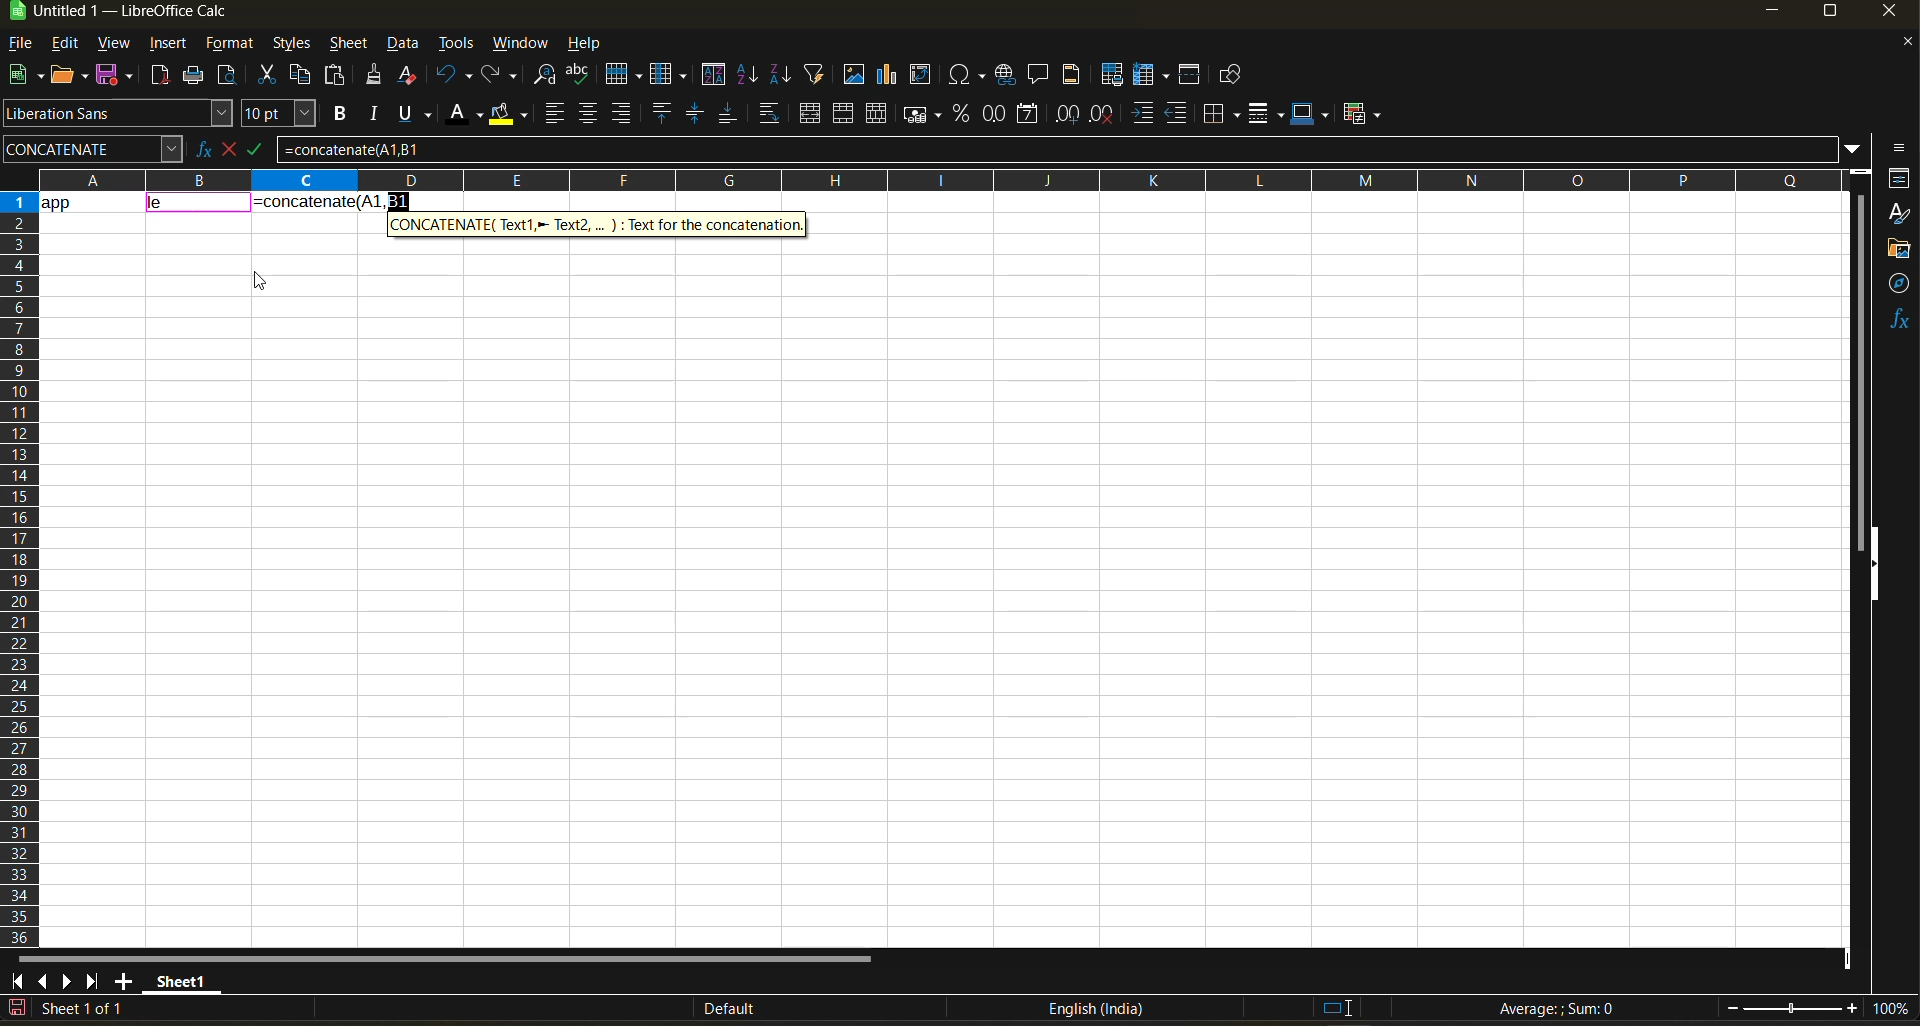  What do you see at coordinates (623, 114) in the screenshot?
I see `align right` at bounding box center [623, 114].